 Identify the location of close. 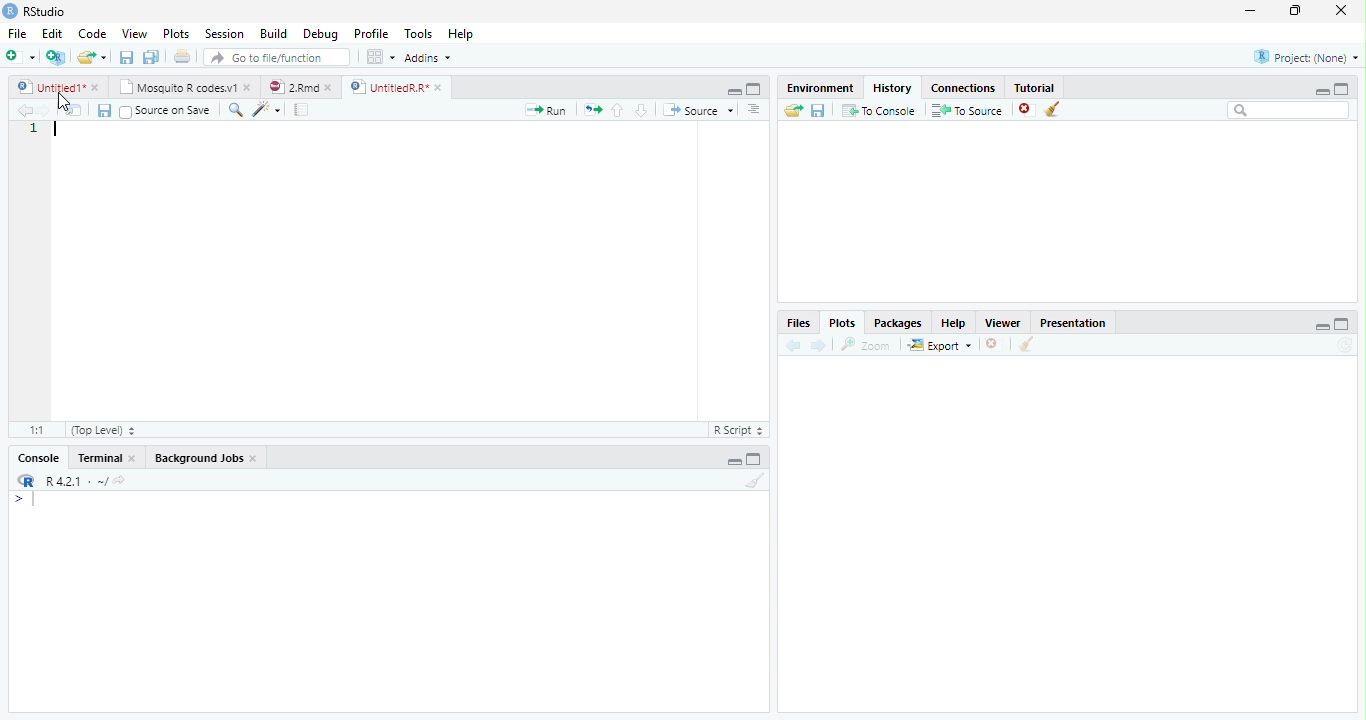
(132, 457).